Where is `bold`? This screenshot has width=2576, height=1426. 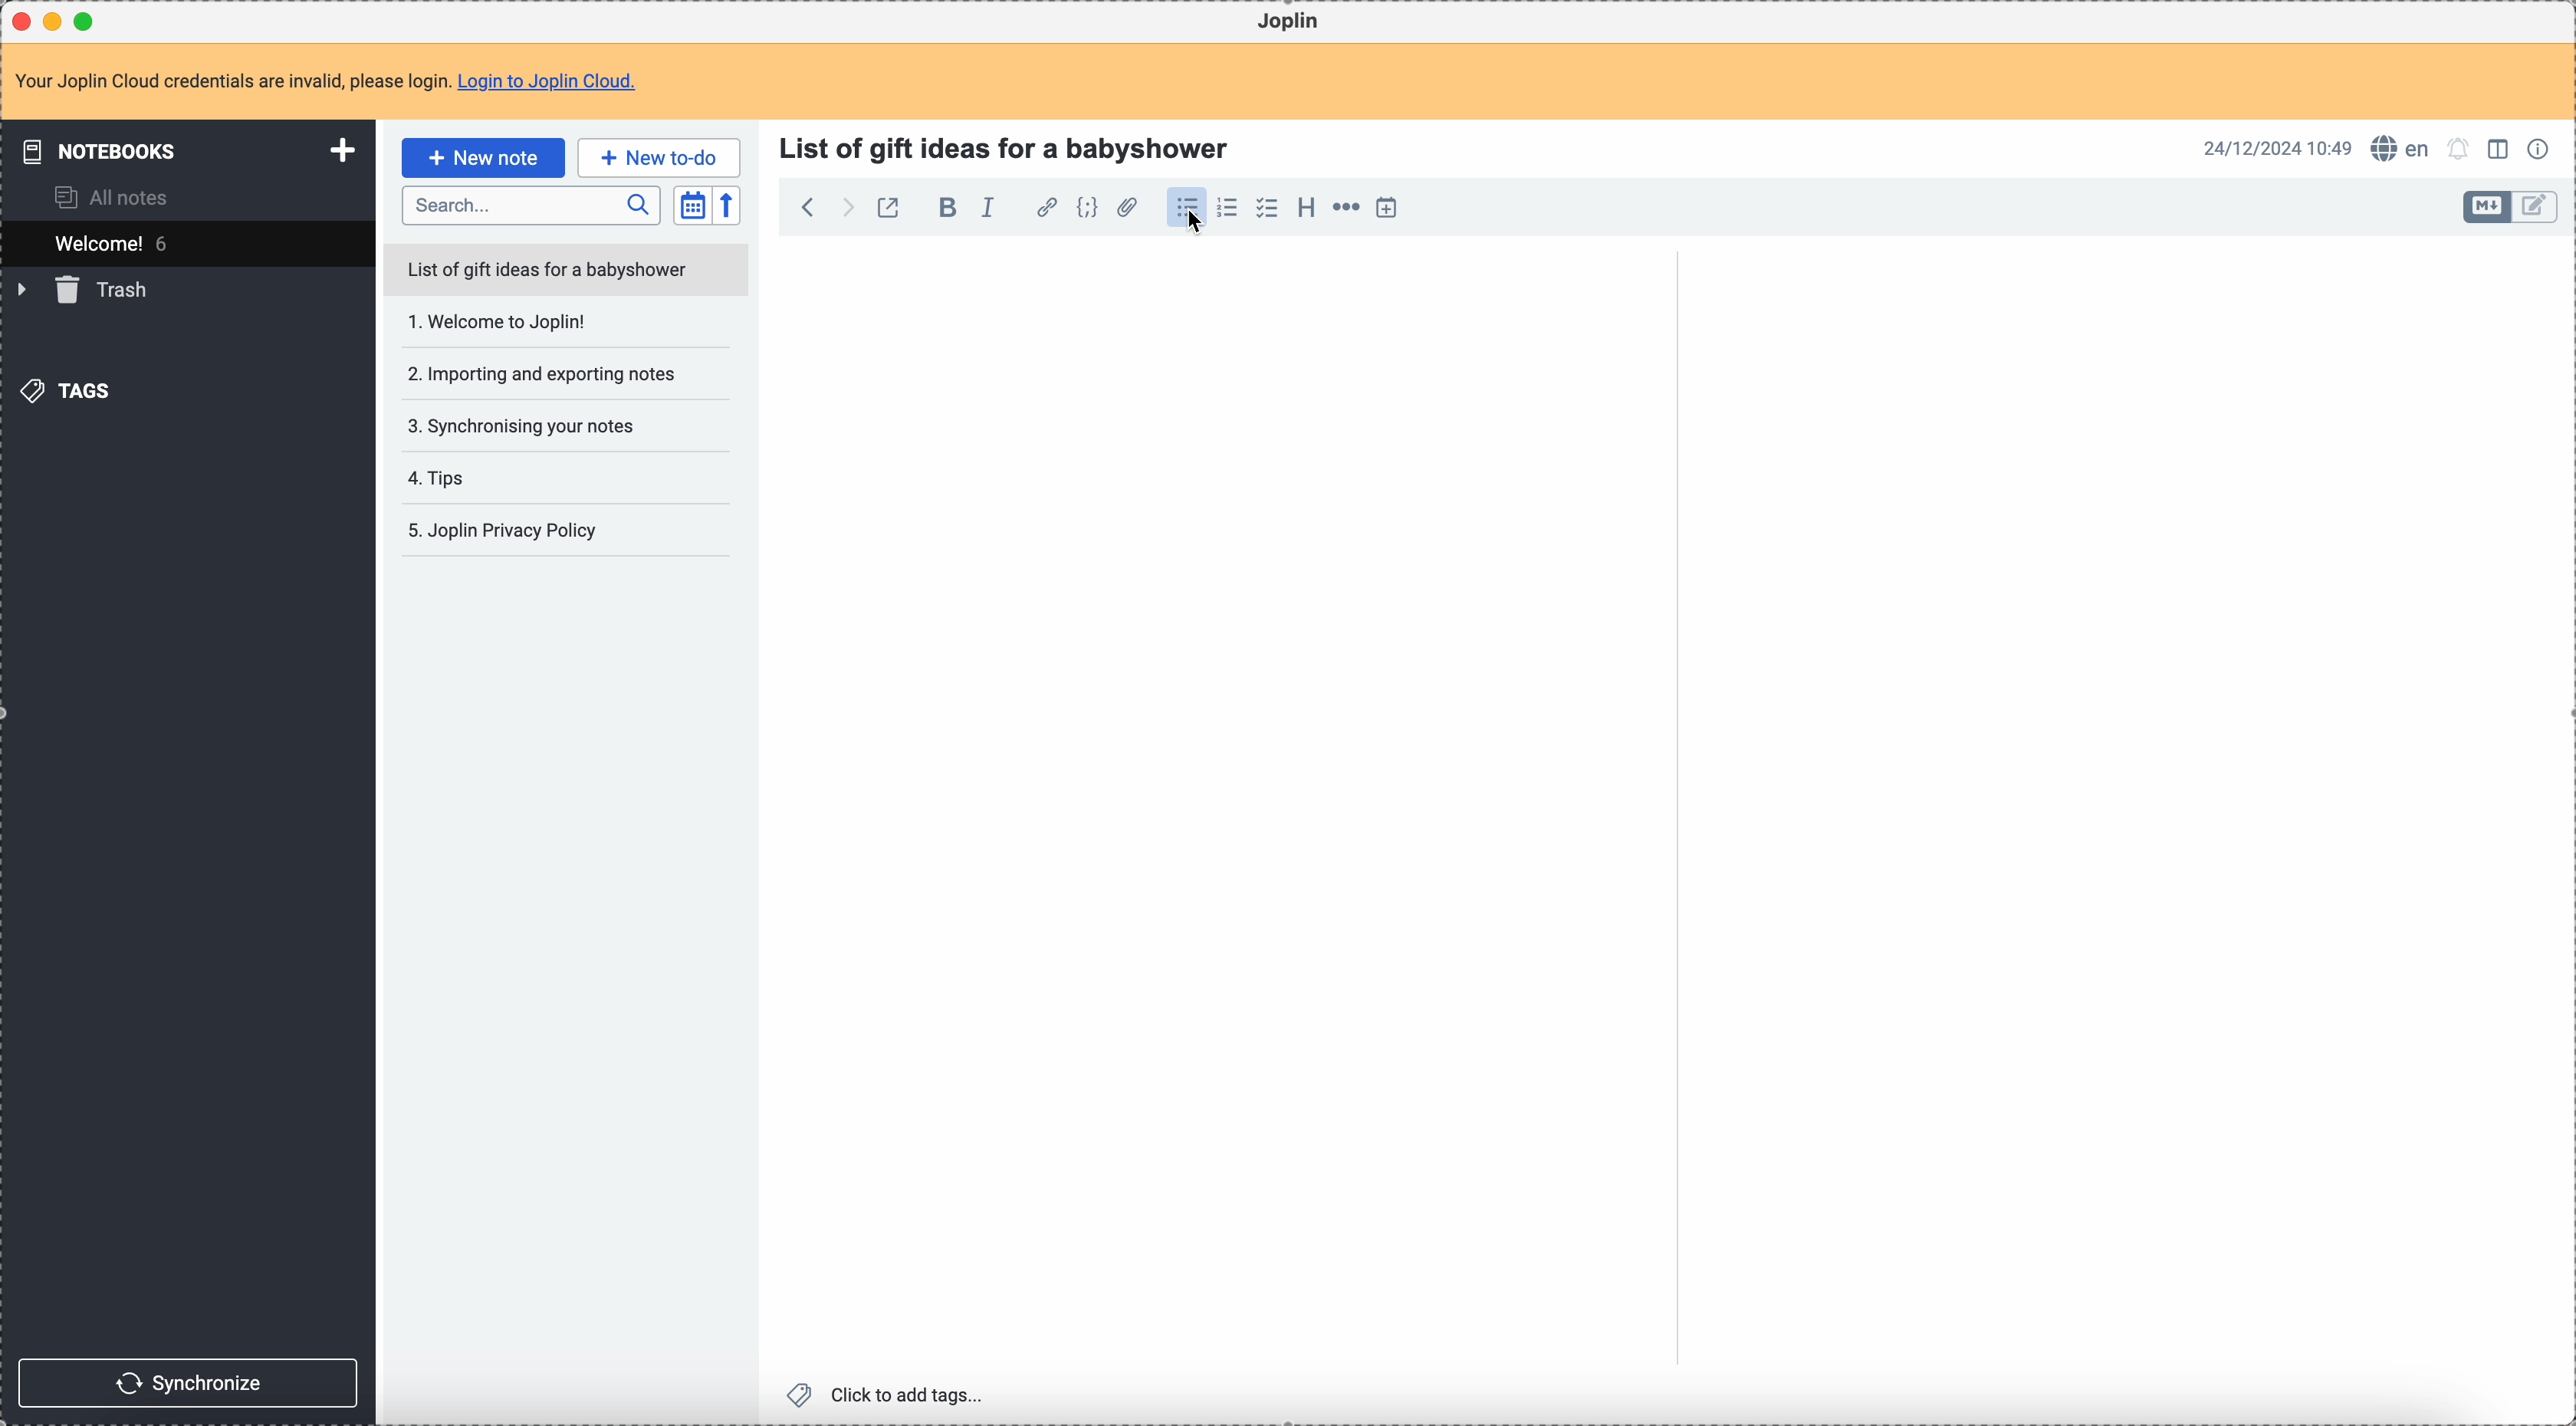 bold is located at coordinates (947, 210).